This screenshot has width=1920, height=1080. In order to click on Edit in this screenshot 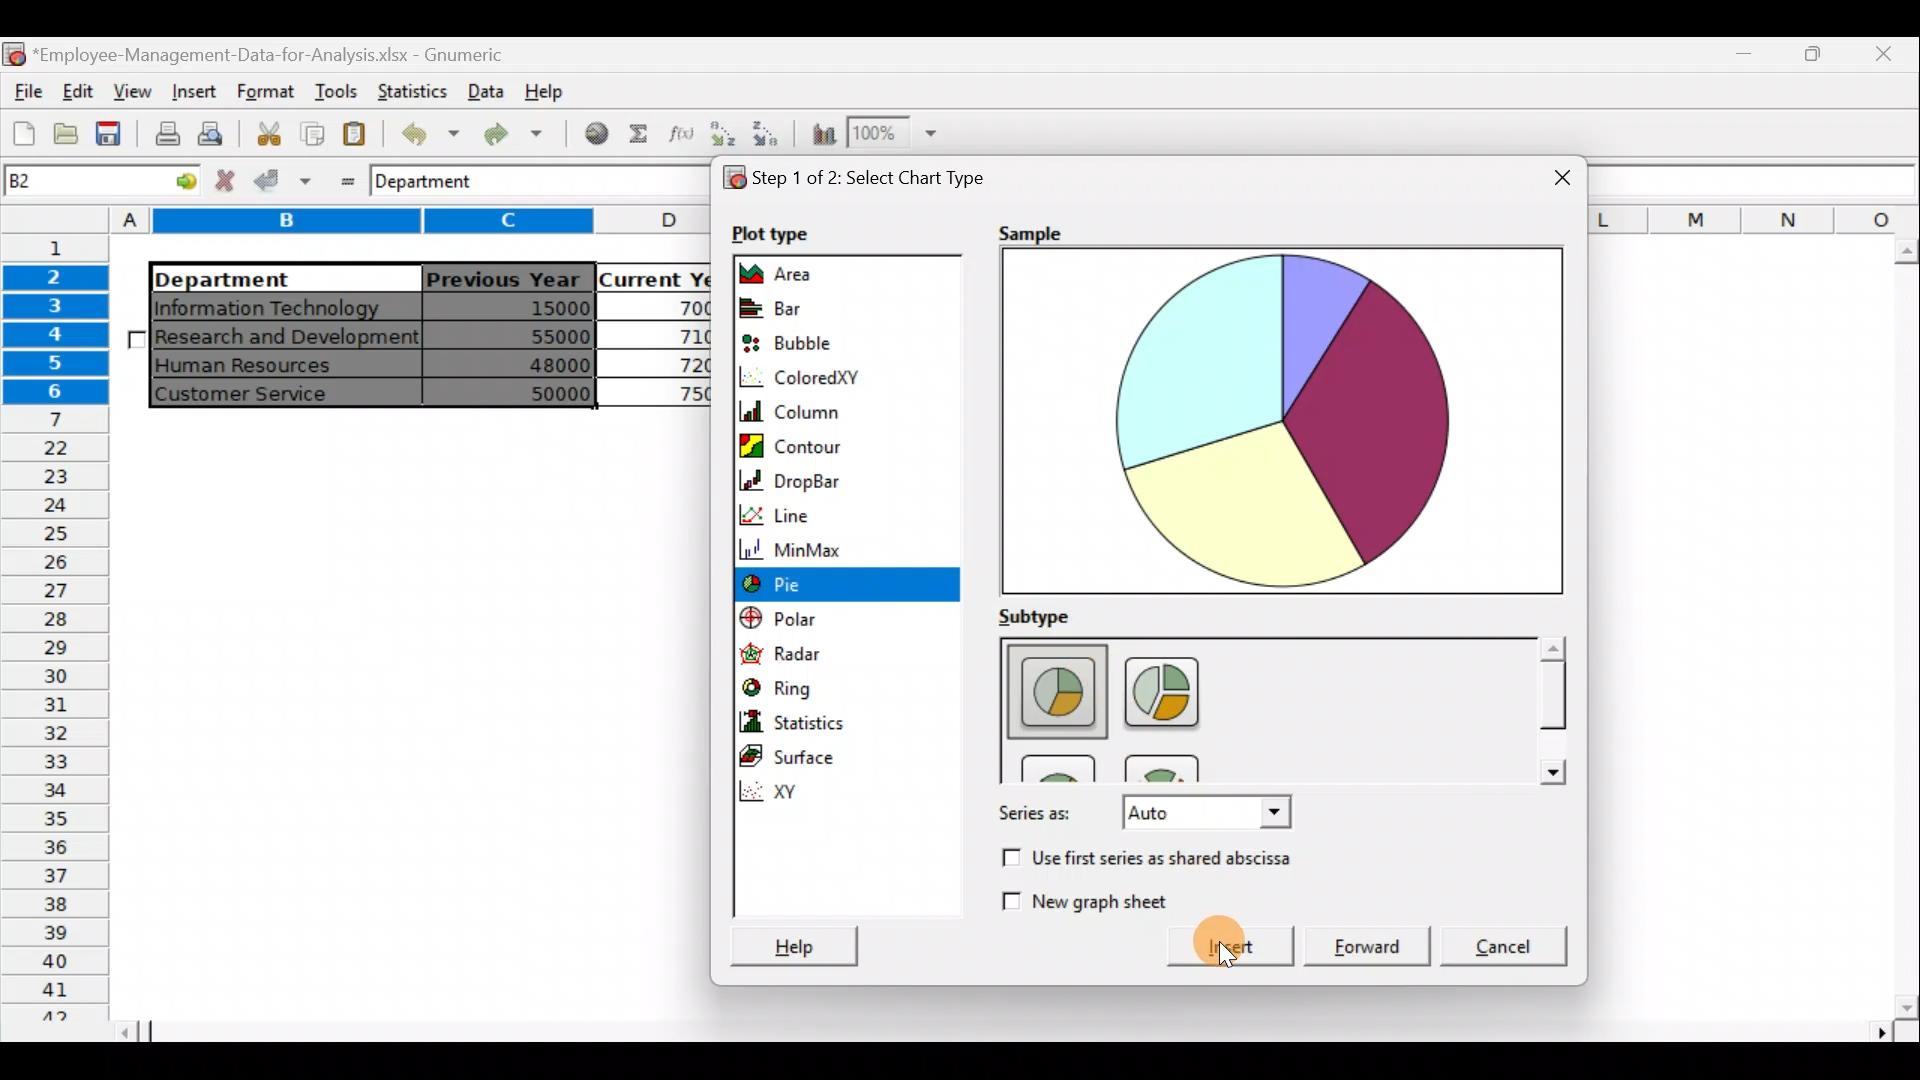, I will do `click(80, 89)`.